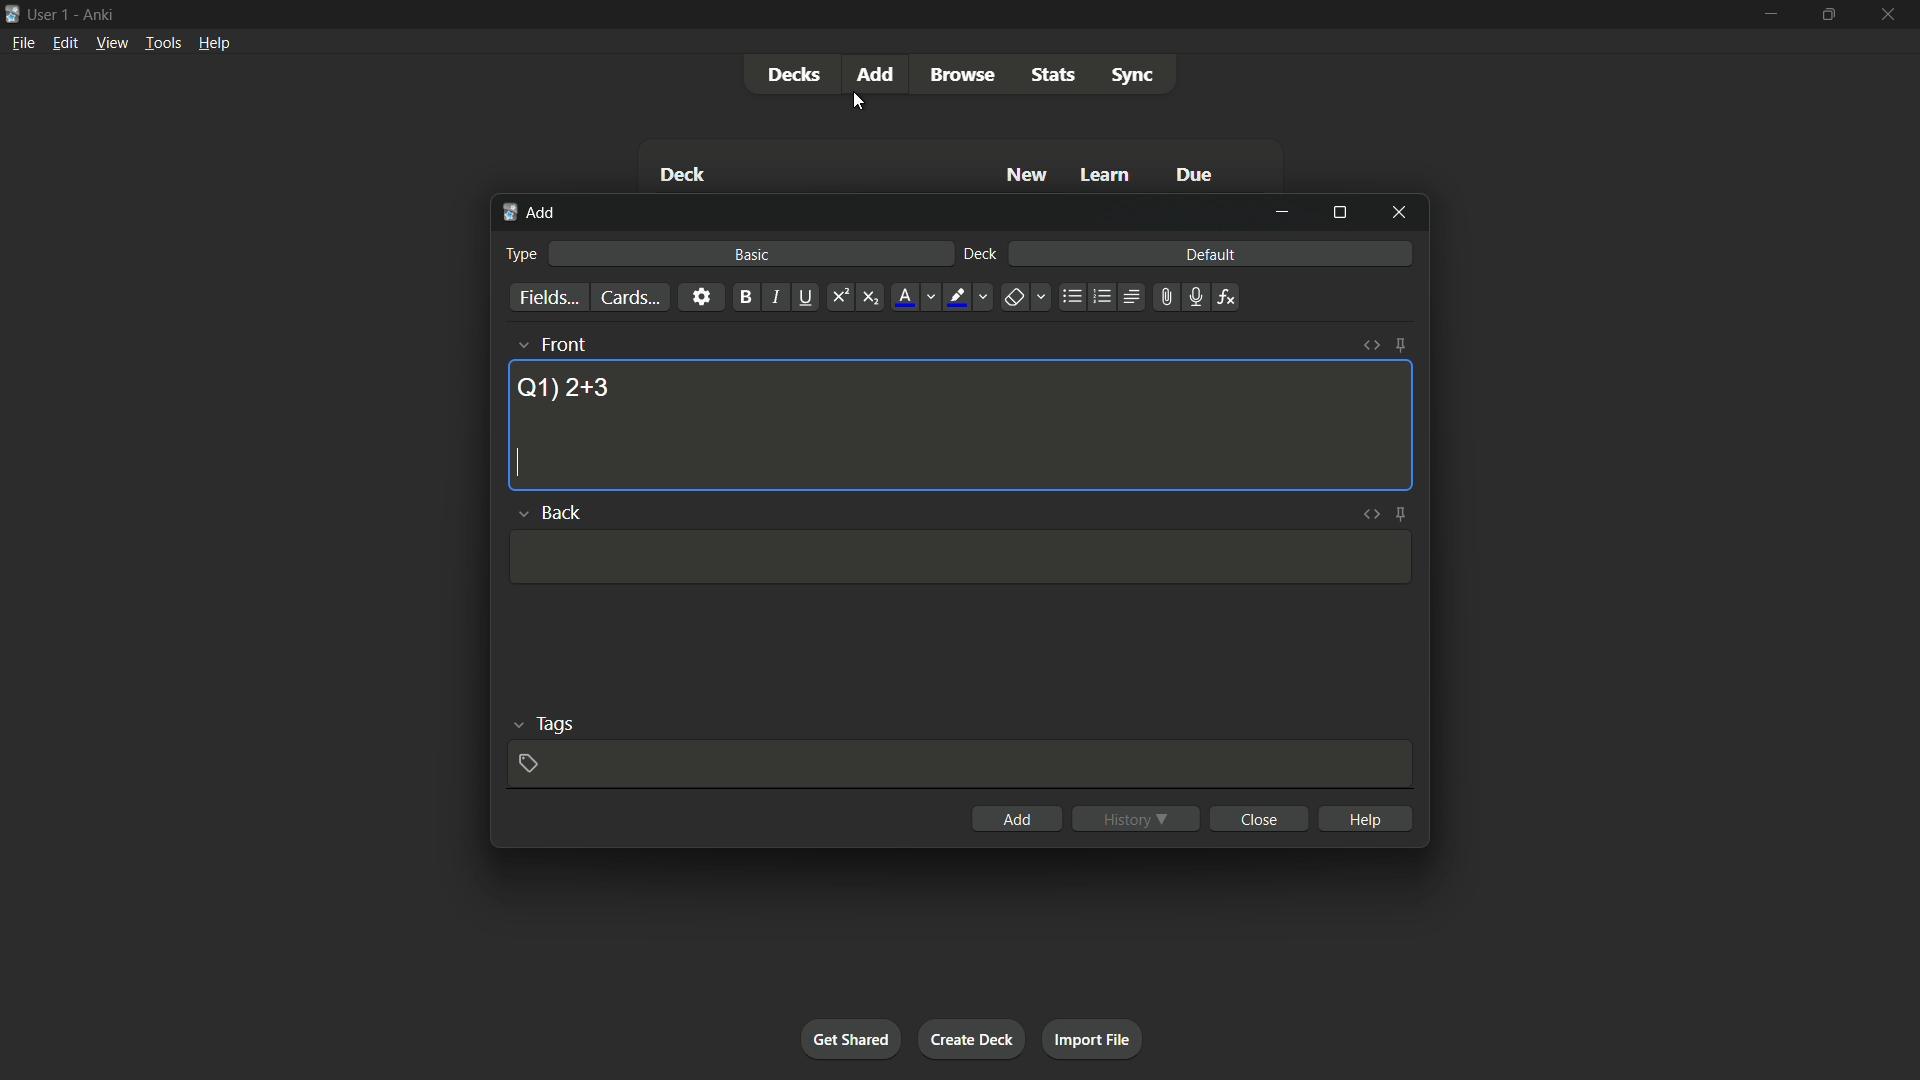  What do you see at coordinates (1769, 13) in the screenshot?
I see `minimize` at bounding box center [1769, 13].